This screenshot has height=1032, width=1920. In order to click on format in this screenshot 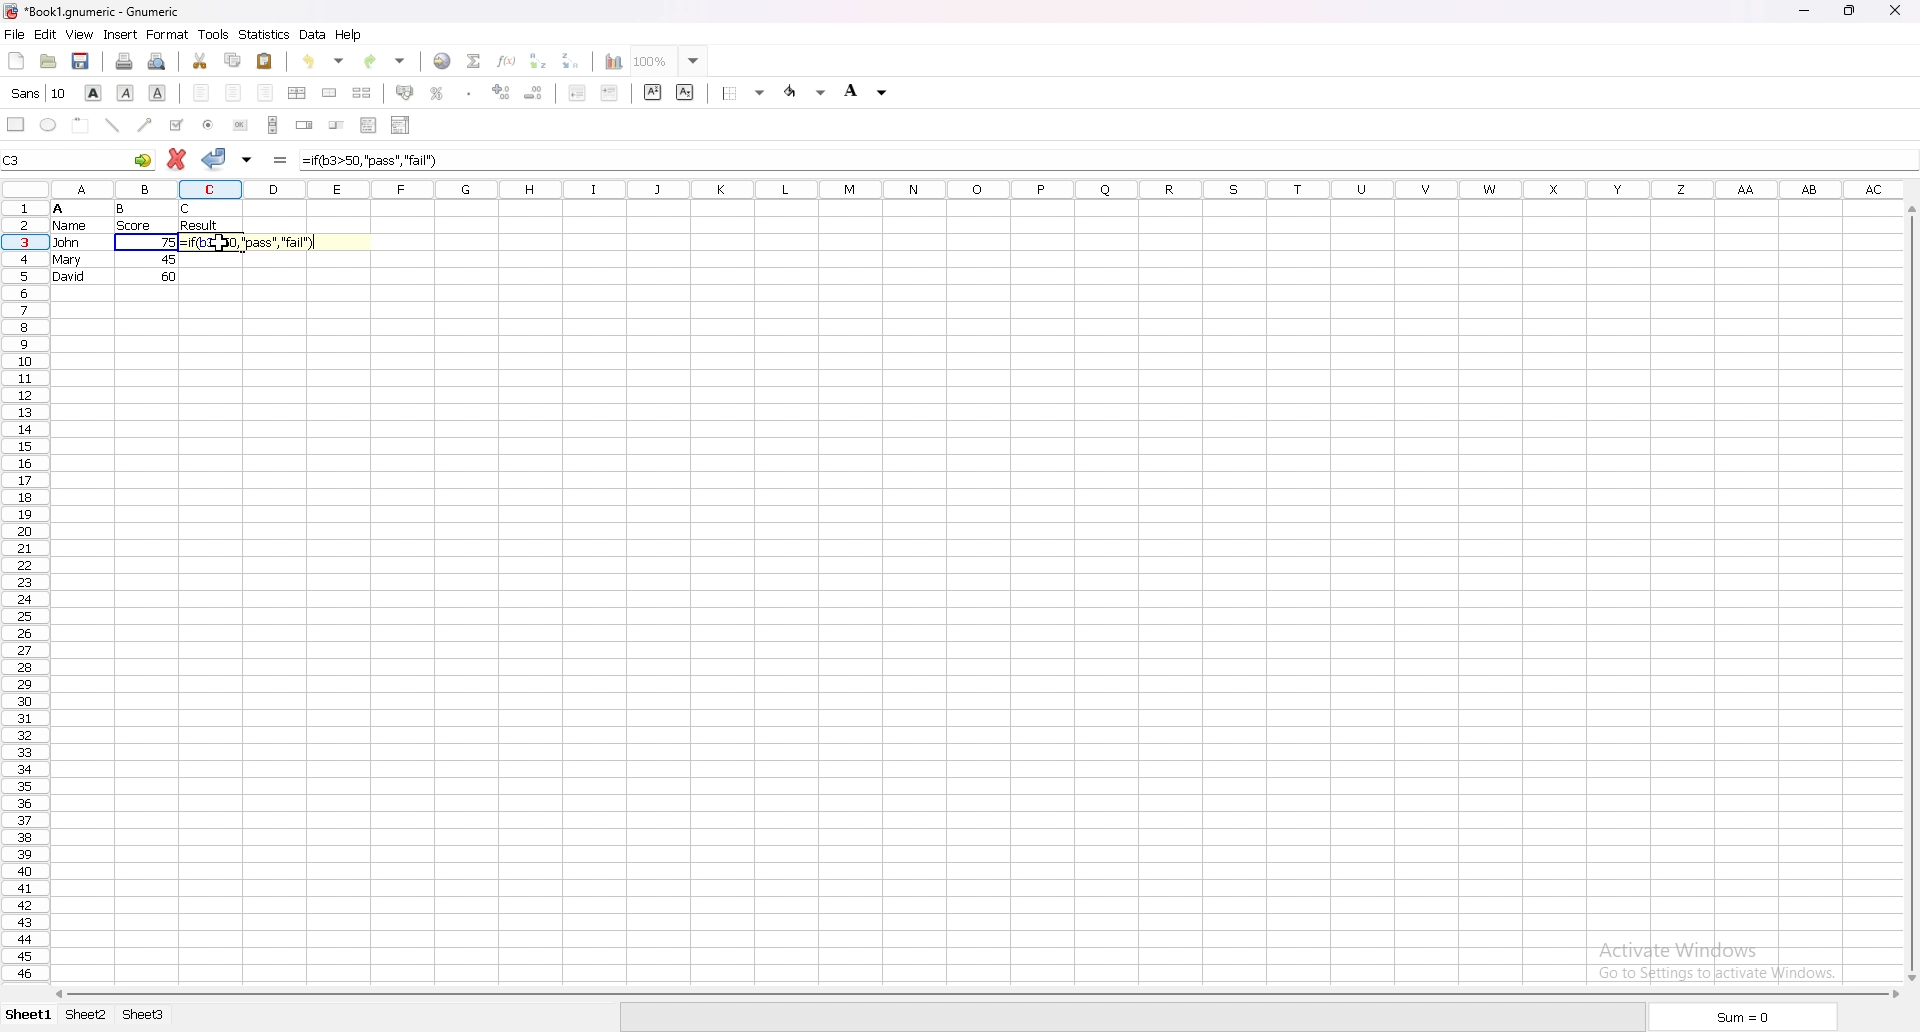, I will do `click(168, 34)`.